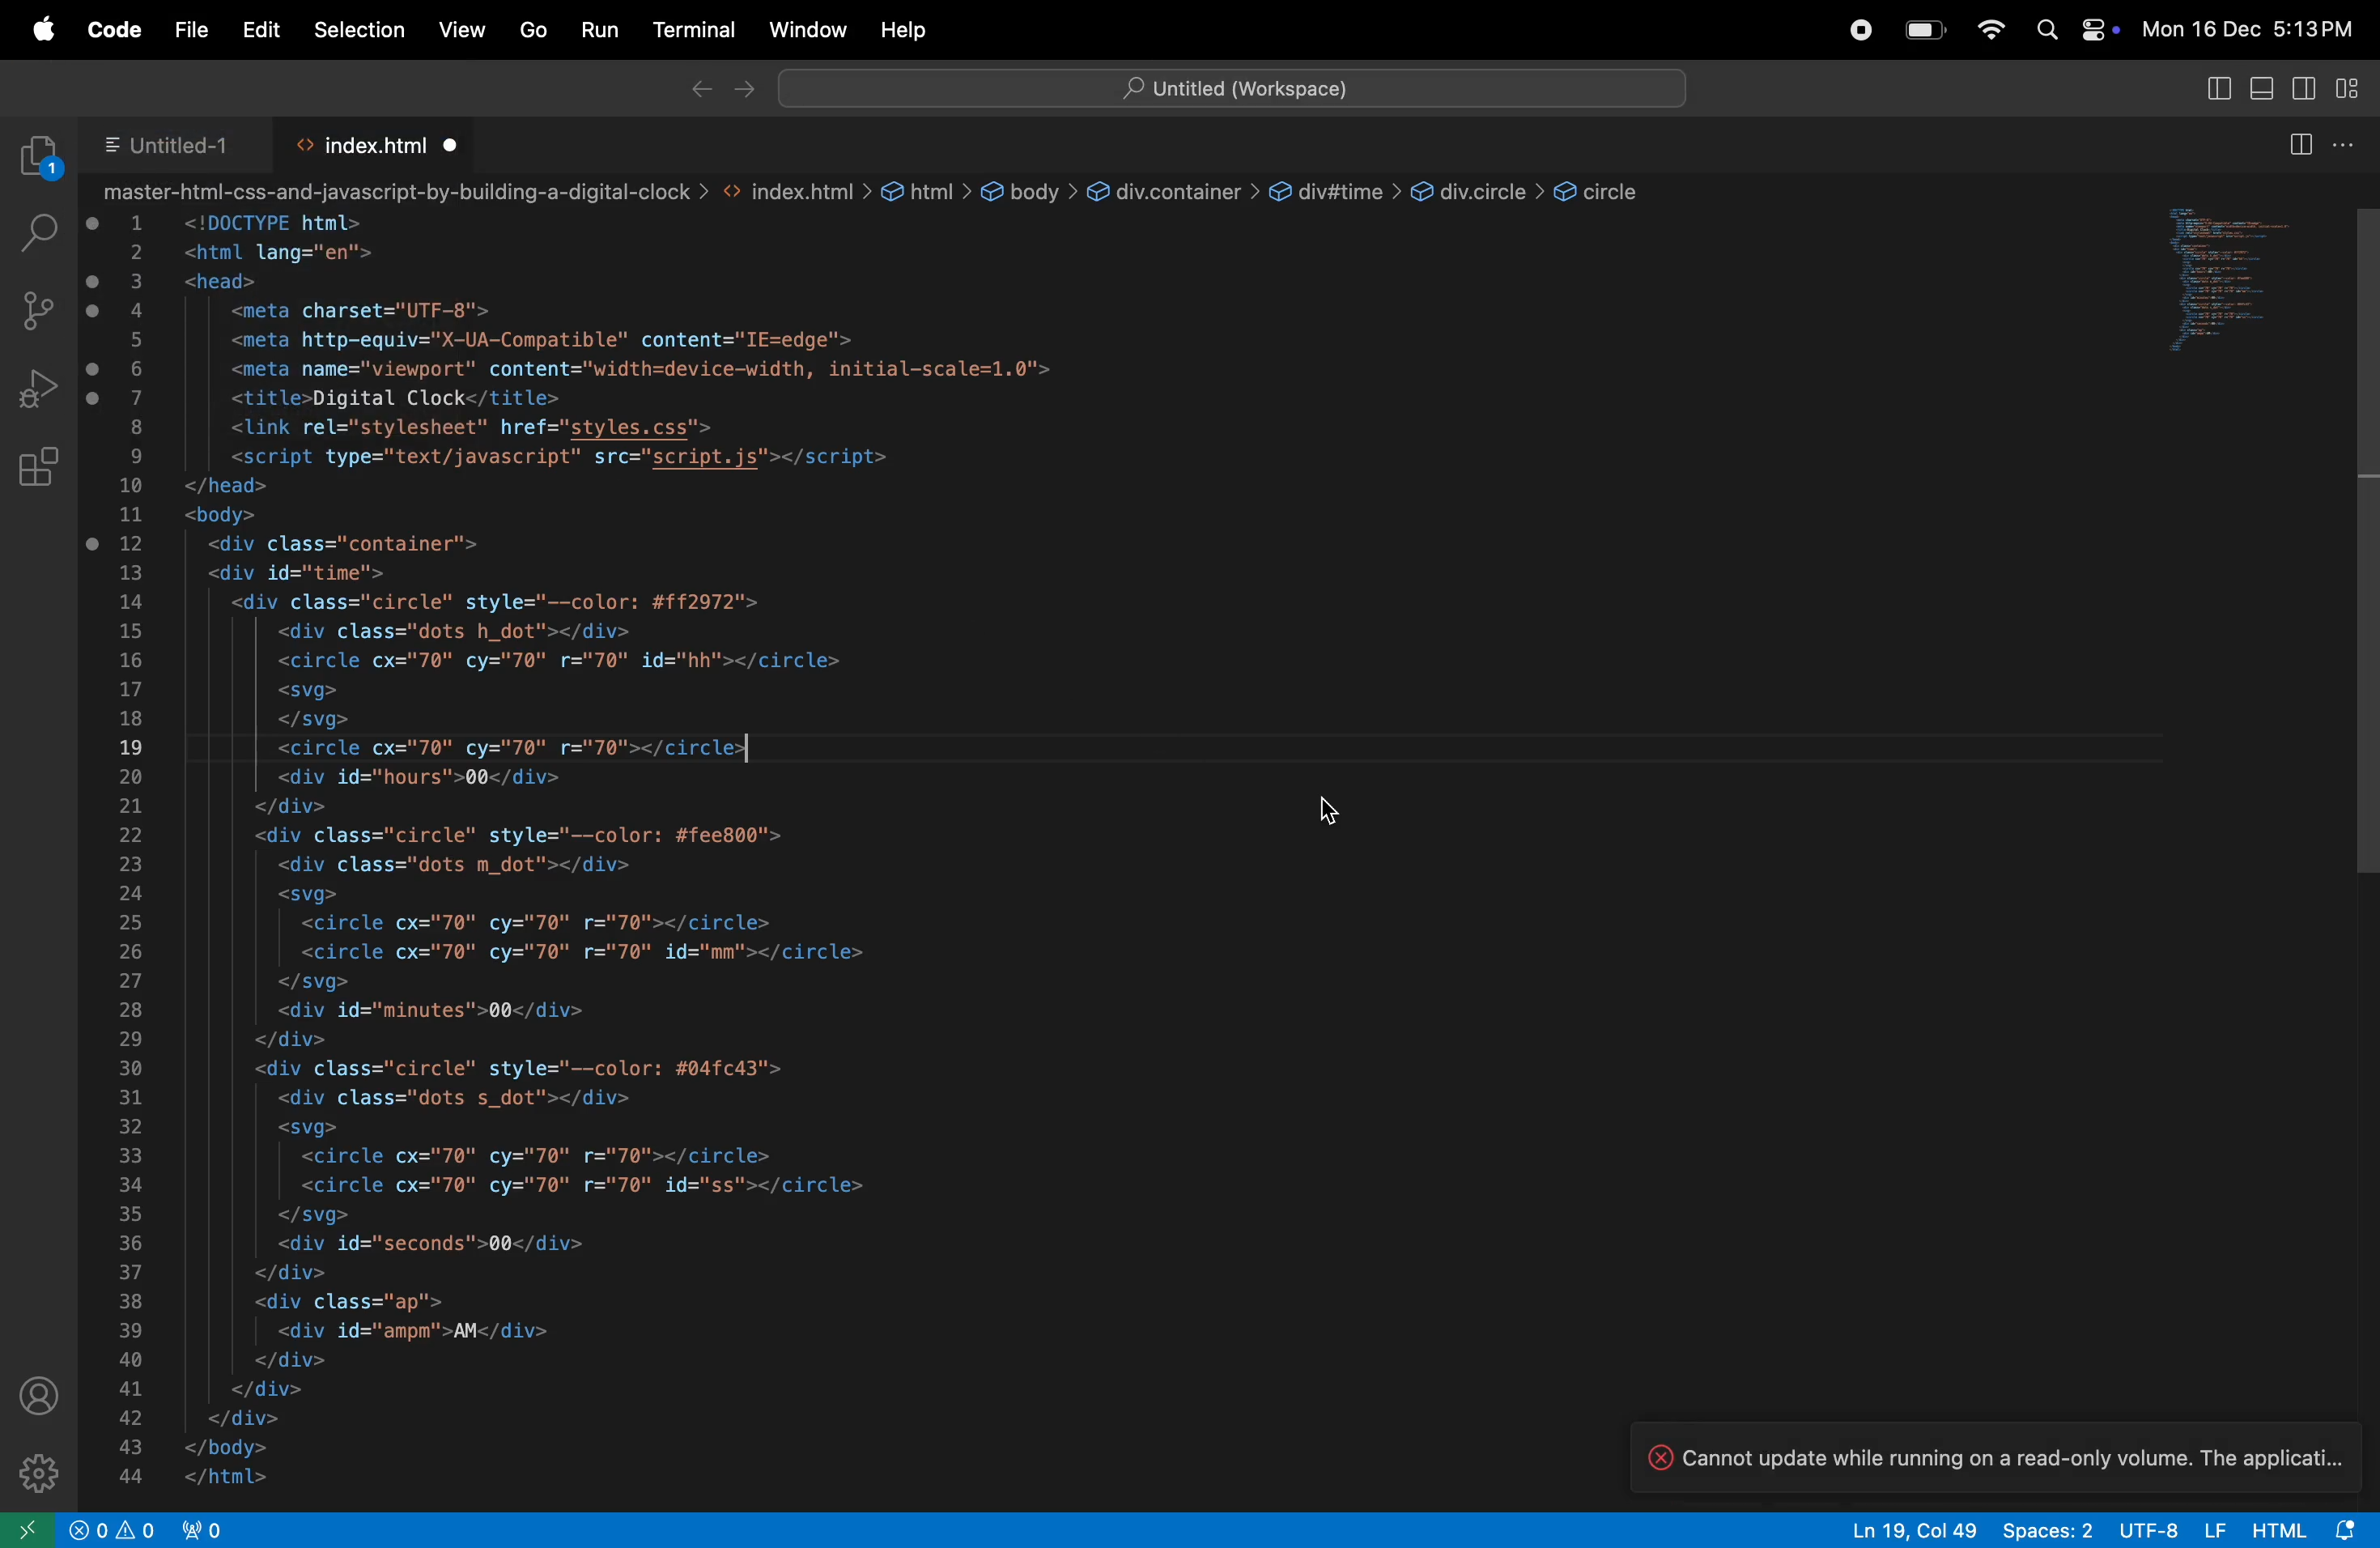  Describe the element at coordinates (237, 1479) in the screenshot. I see `</html>` at that location.